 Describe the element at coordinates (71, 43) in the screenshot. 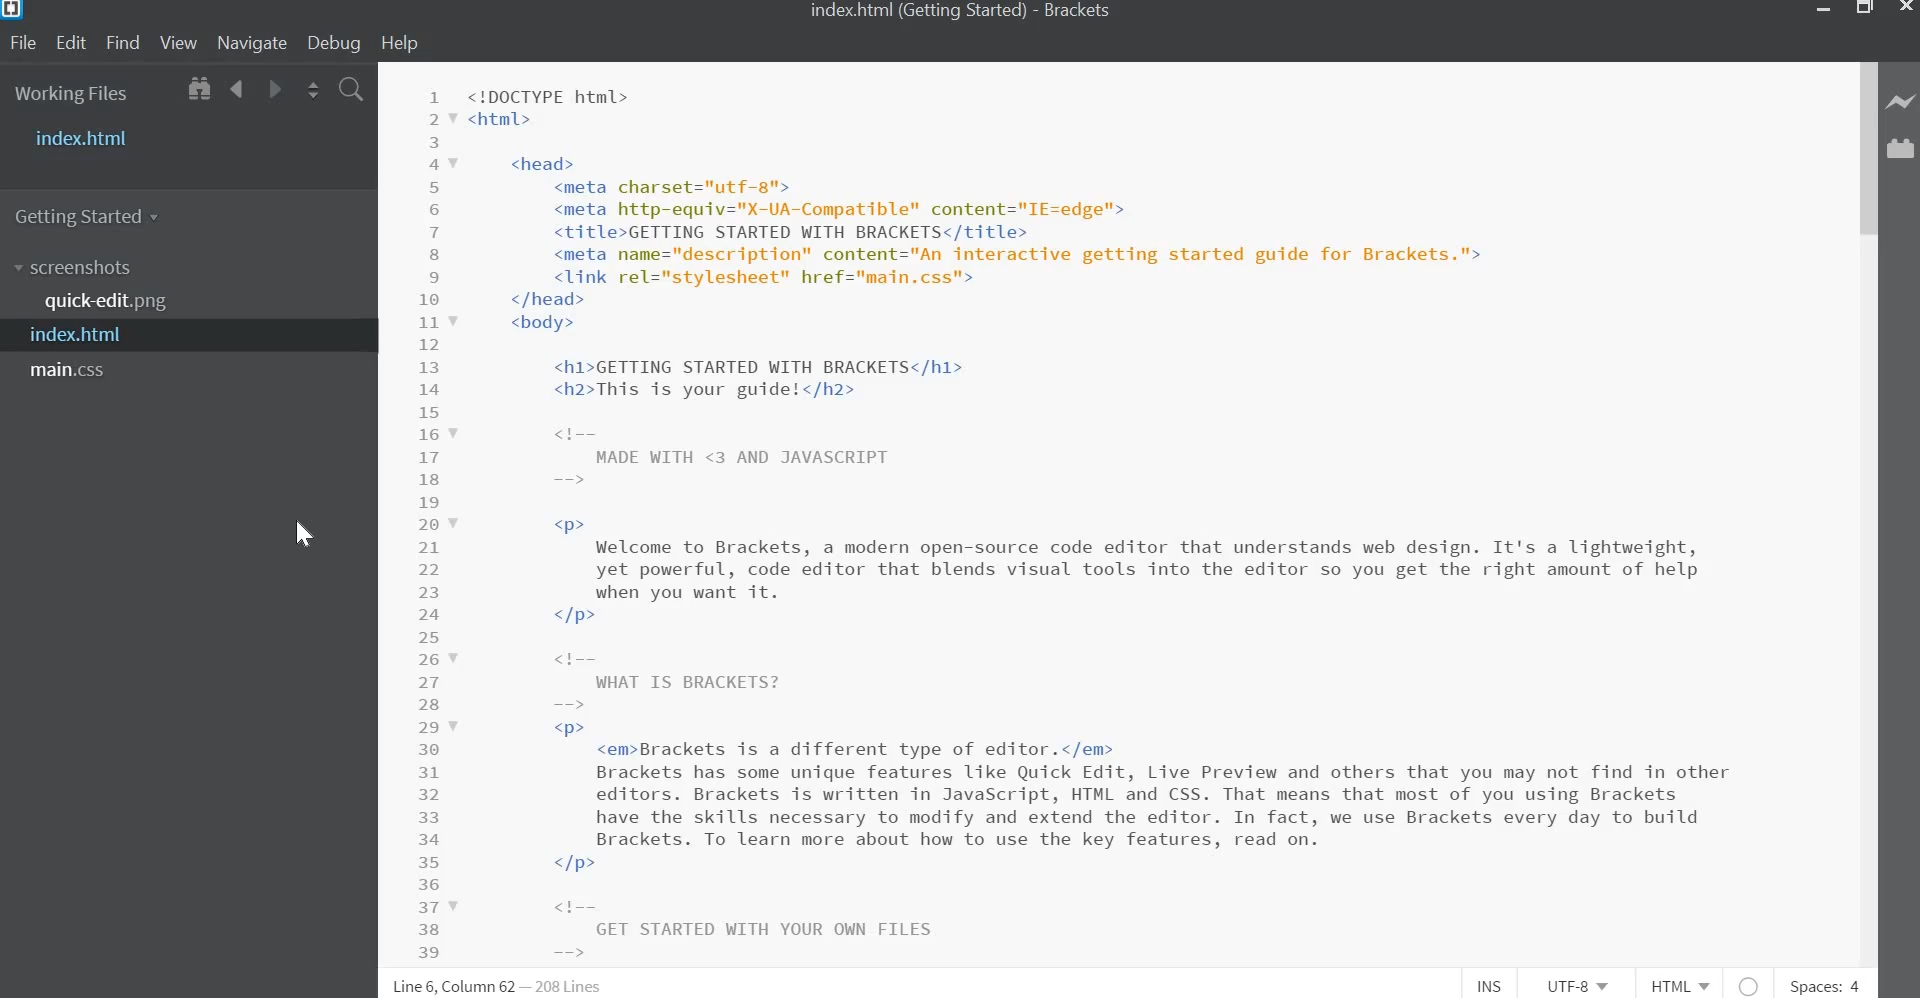

I see `Edit` at that location.